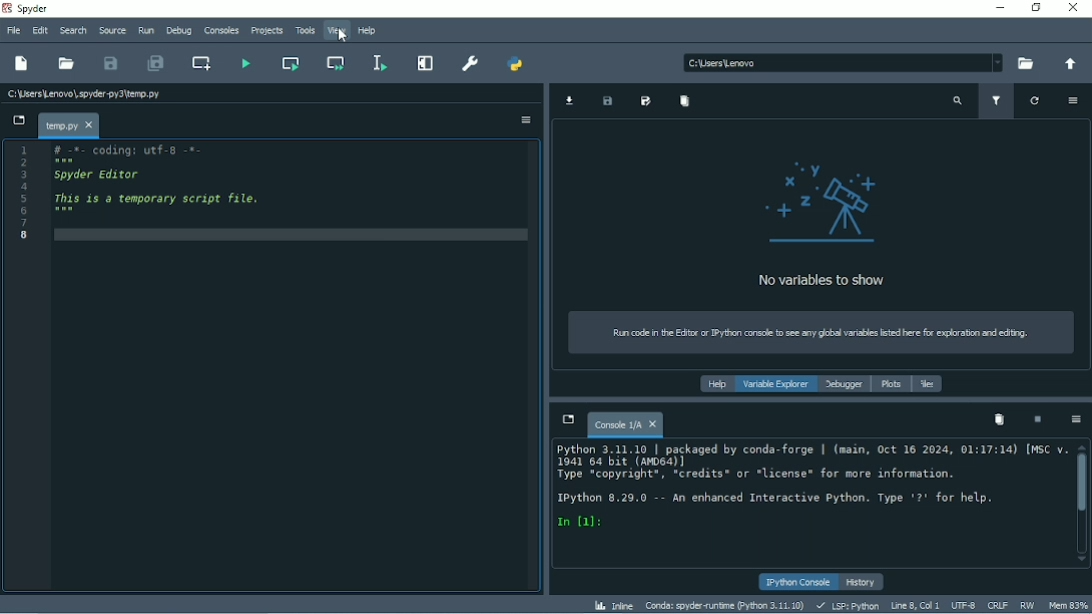 This screenshot has height=614, width=1092. I want to click on Options, so click(1075, 420).